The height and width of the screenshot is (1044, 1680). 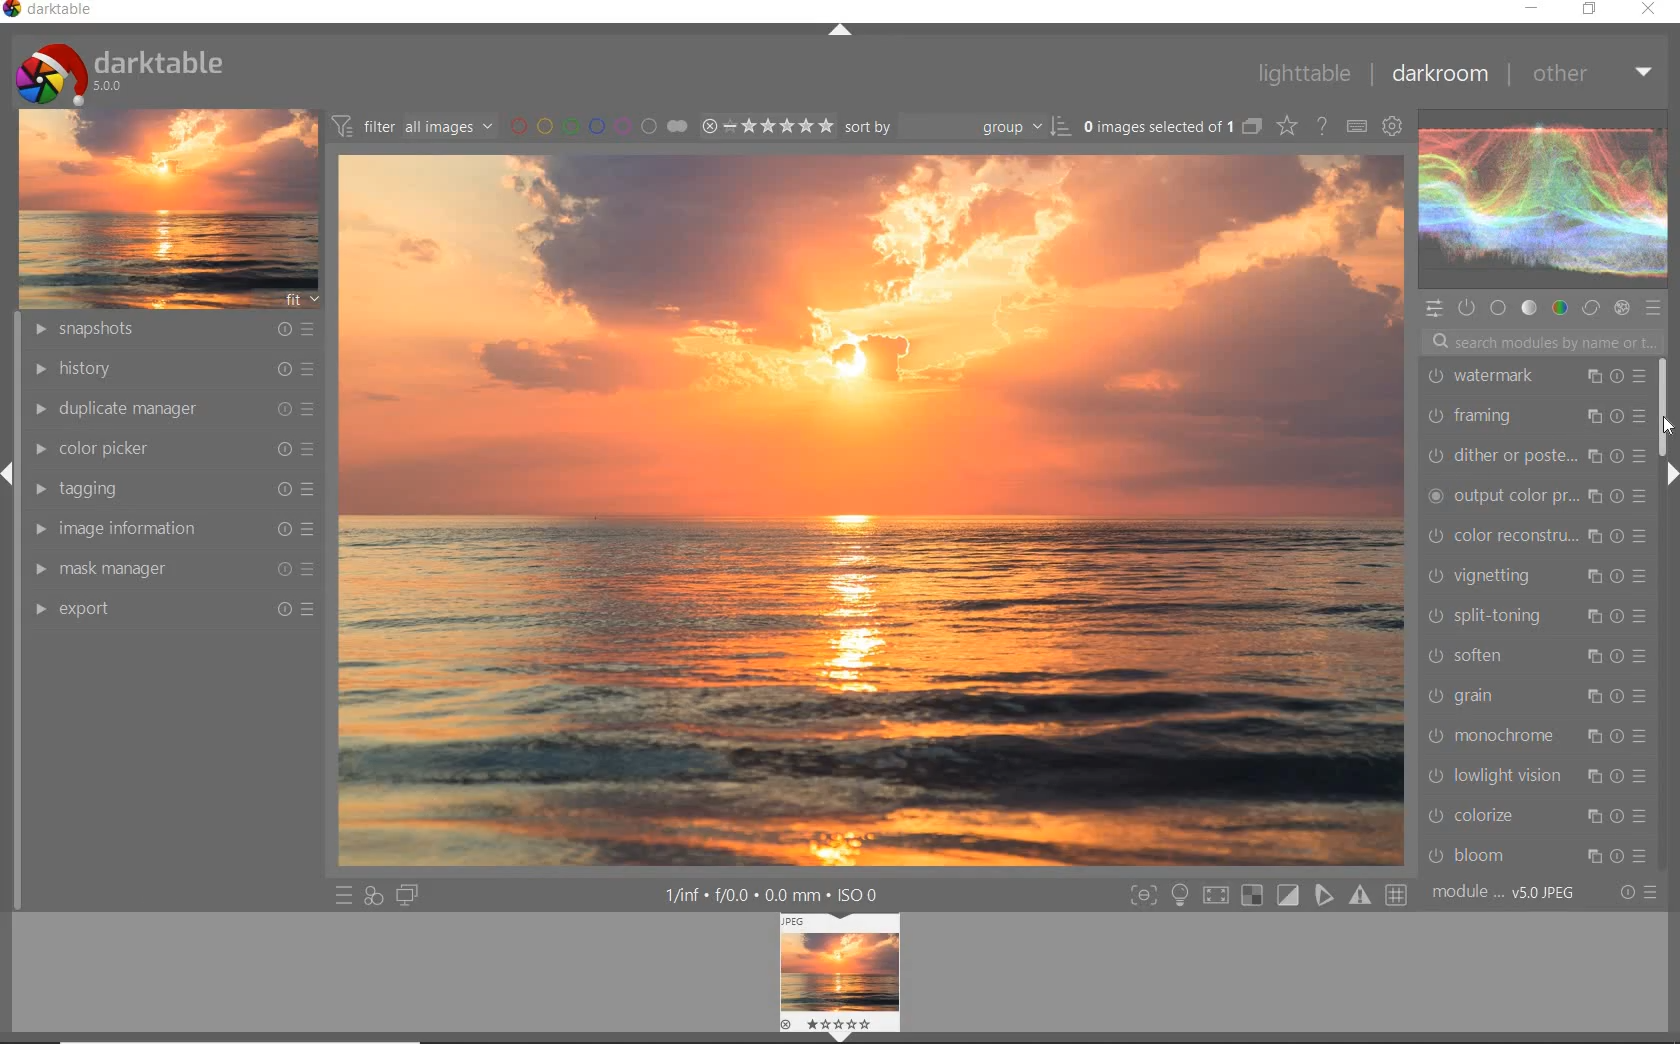 What do you see at coordinates (1534, 7) in the screenshot?
I see `minimize` at bounding box center [1534, 7].